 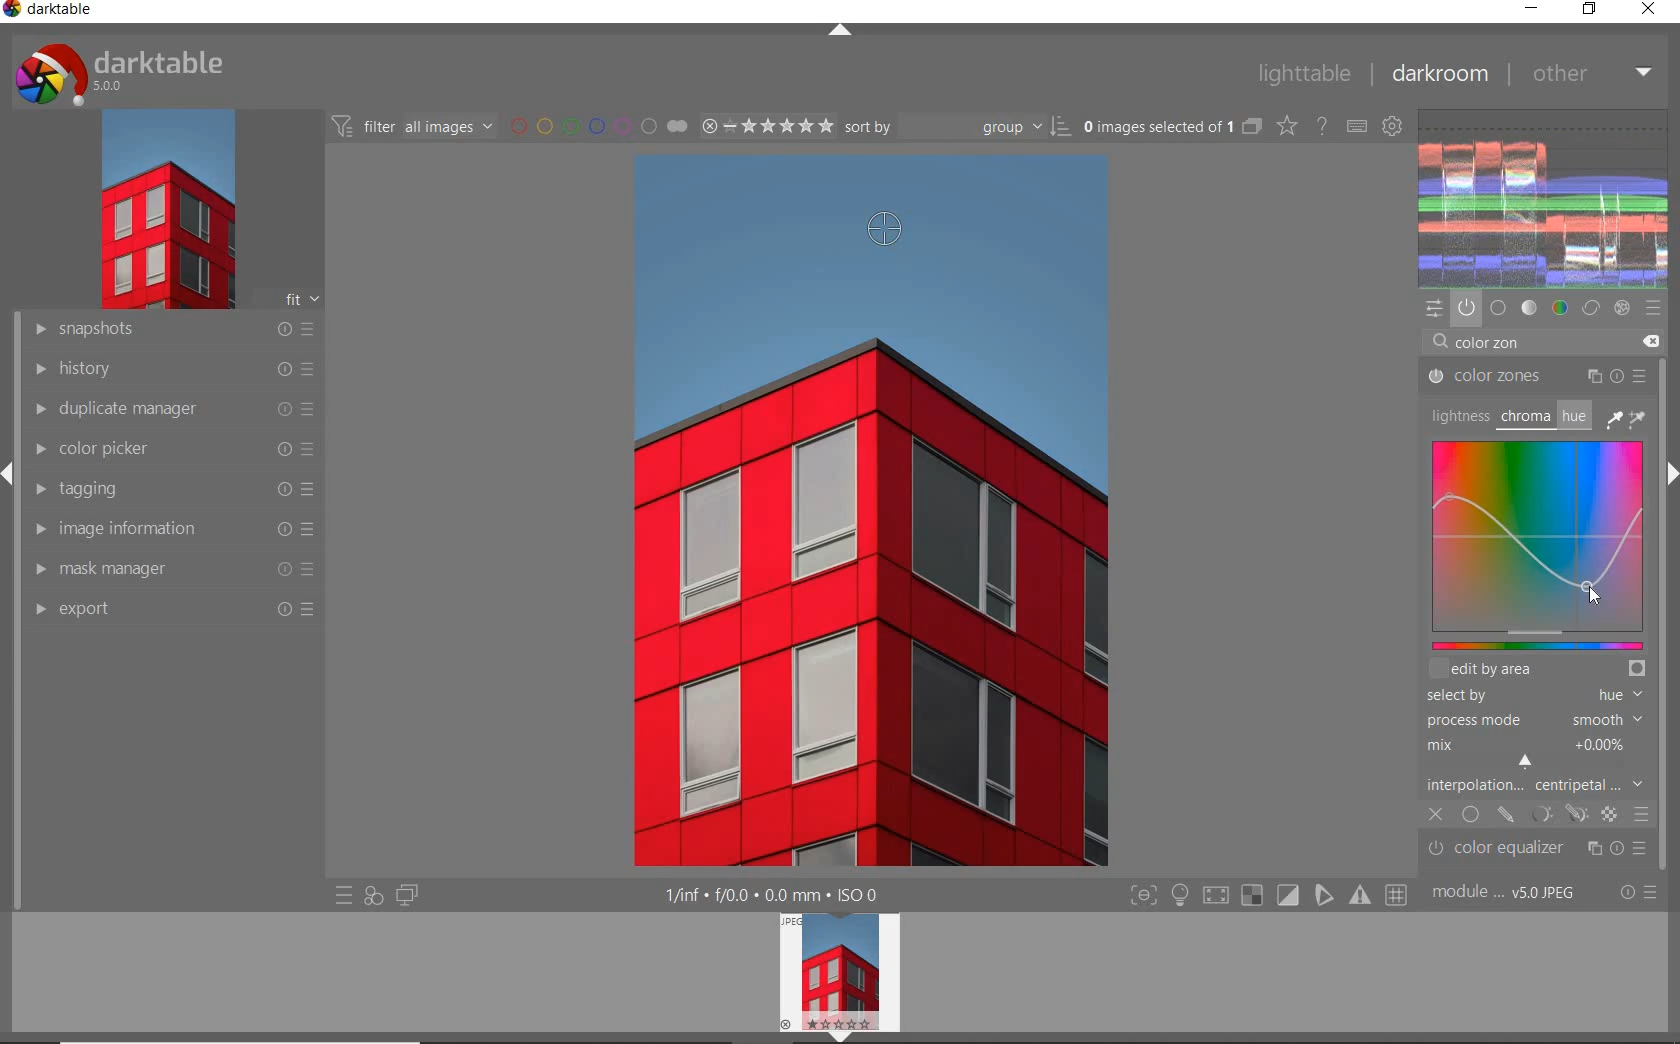 What do you see at coordinates (1475, 346) in the screenshot?
I see `INPUT VALUE` at bounding box center [1475, 346].